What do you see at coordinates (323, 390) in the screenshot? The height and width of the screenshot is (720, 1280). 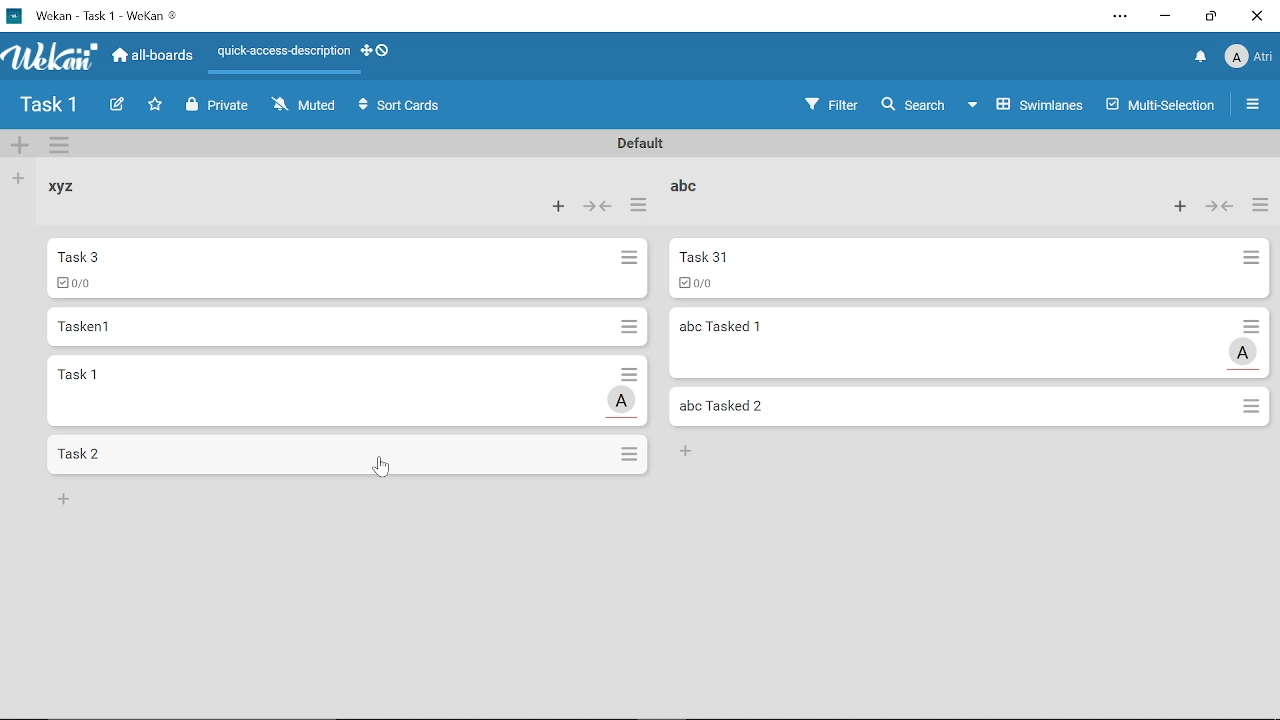 I see `card named "task 1"` at bounding box center [323, 390].